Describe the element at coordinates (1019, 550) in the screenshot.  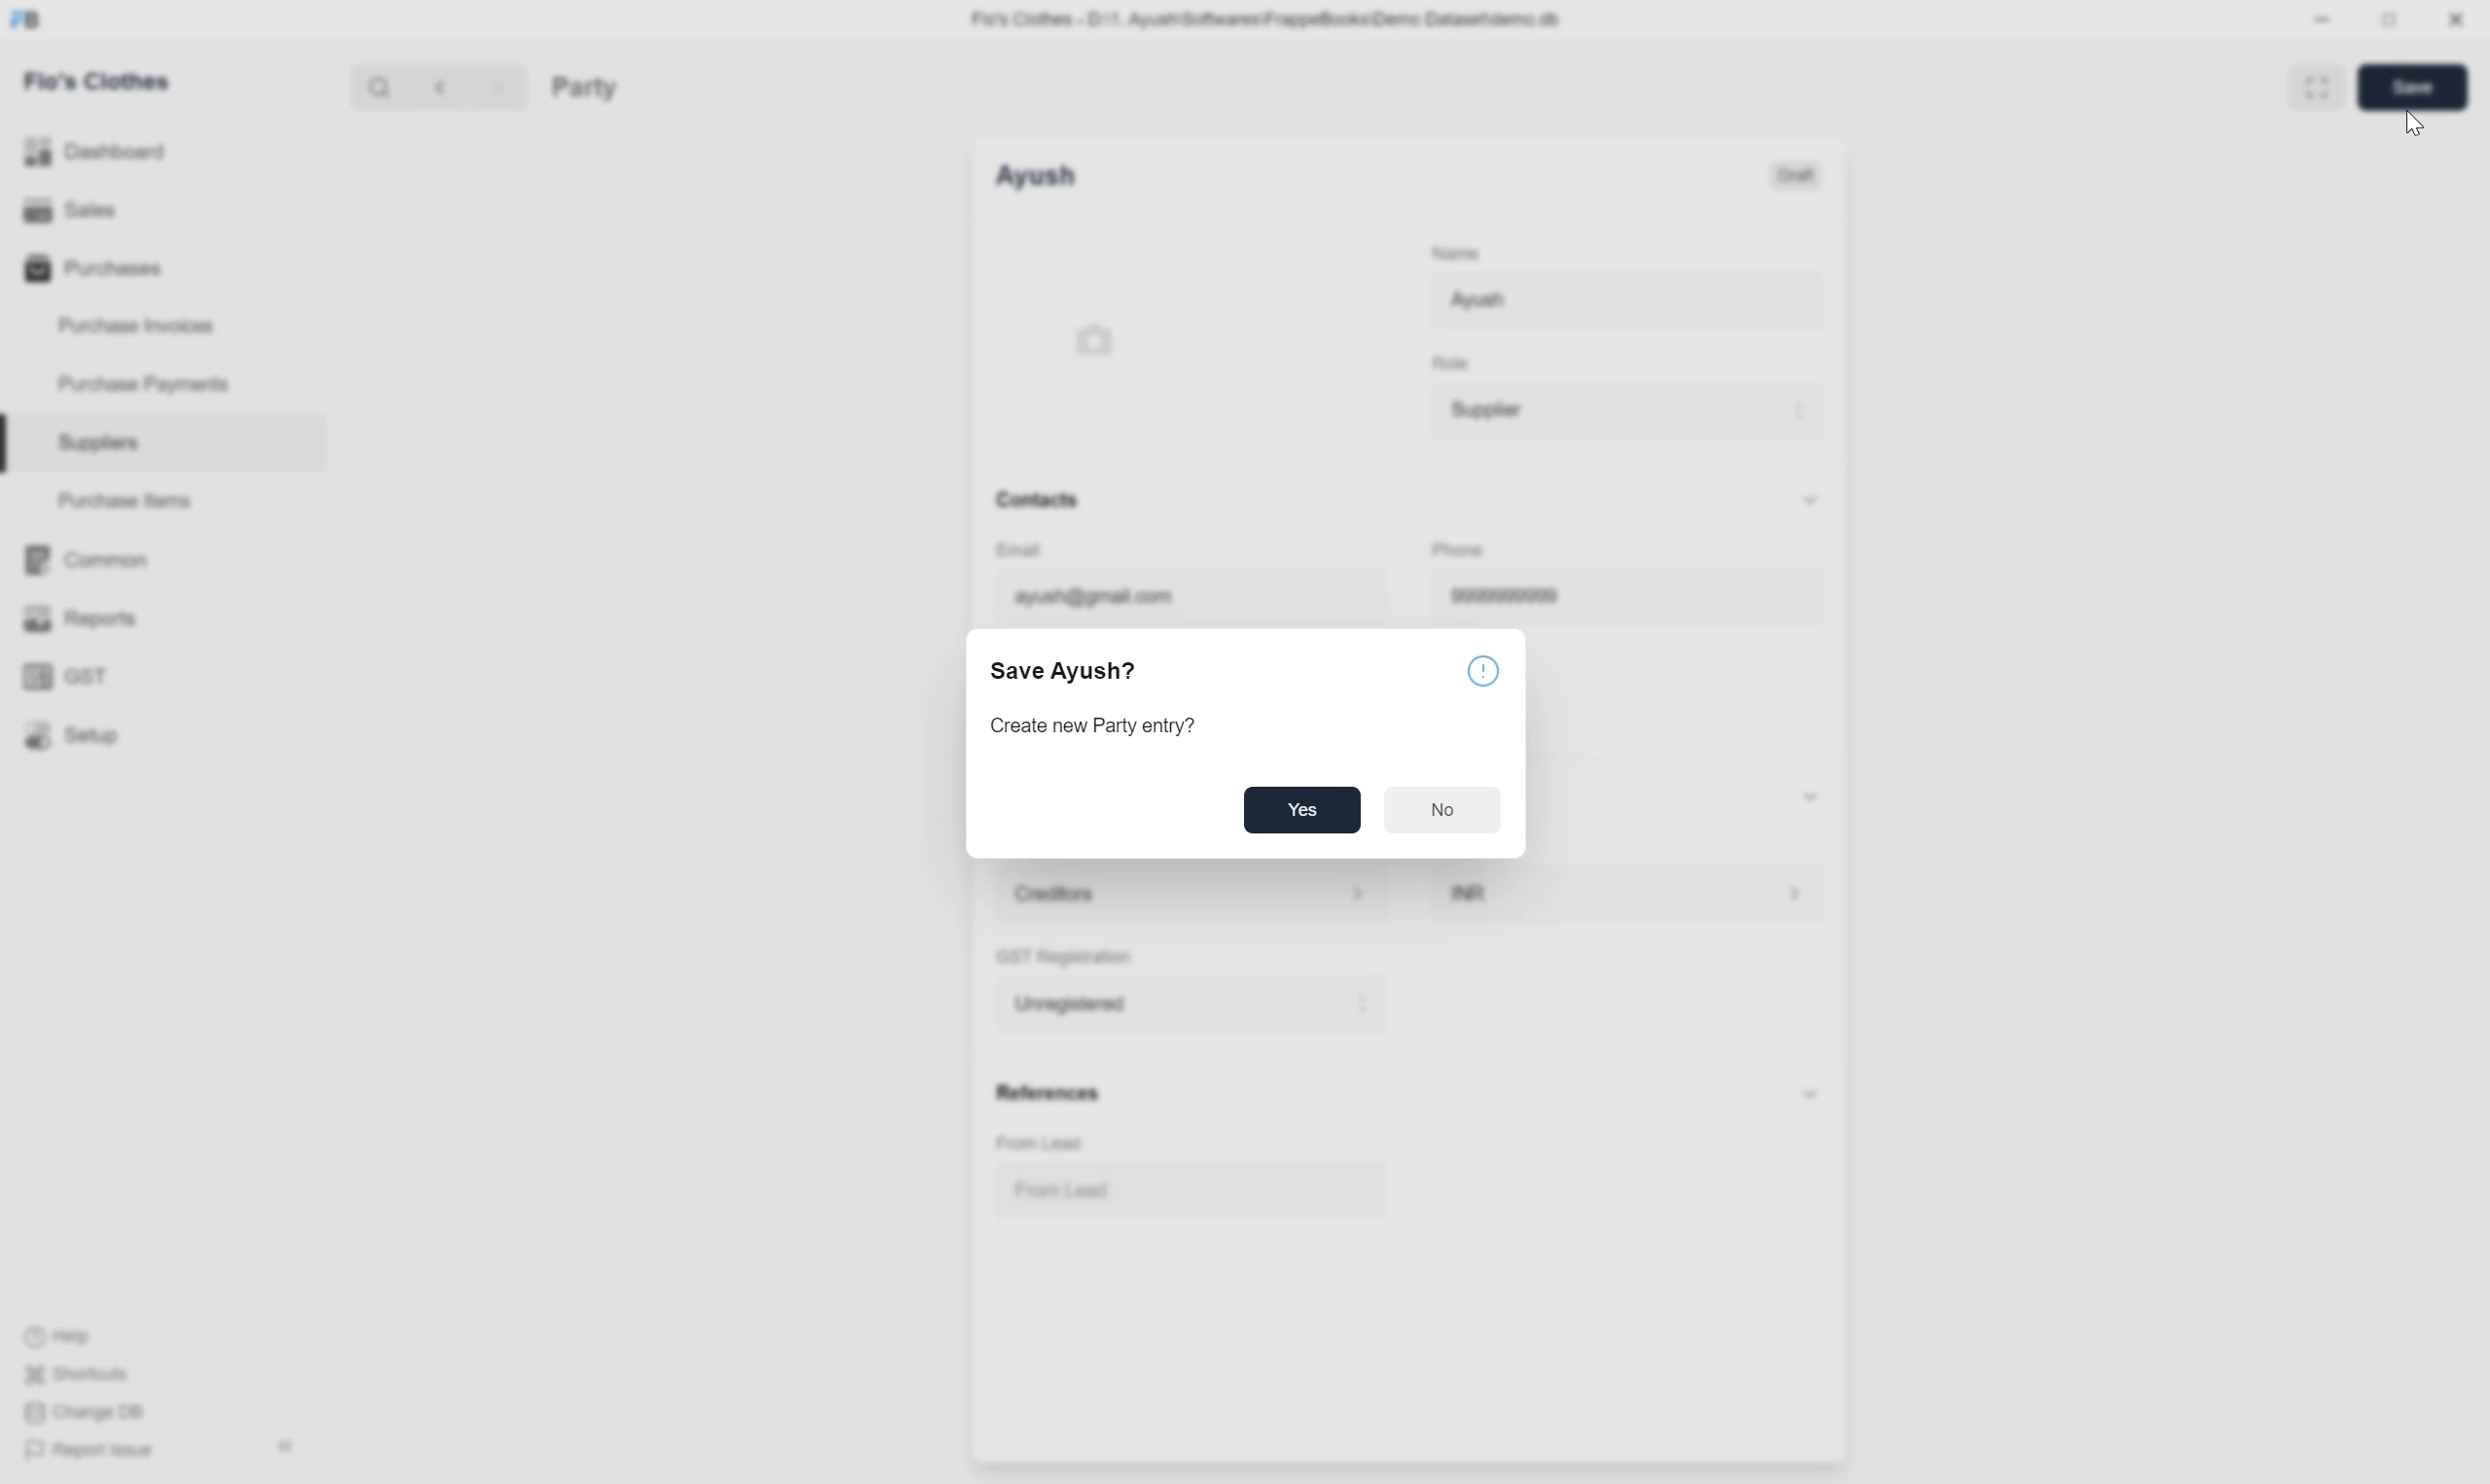
I see `Email` at that location.